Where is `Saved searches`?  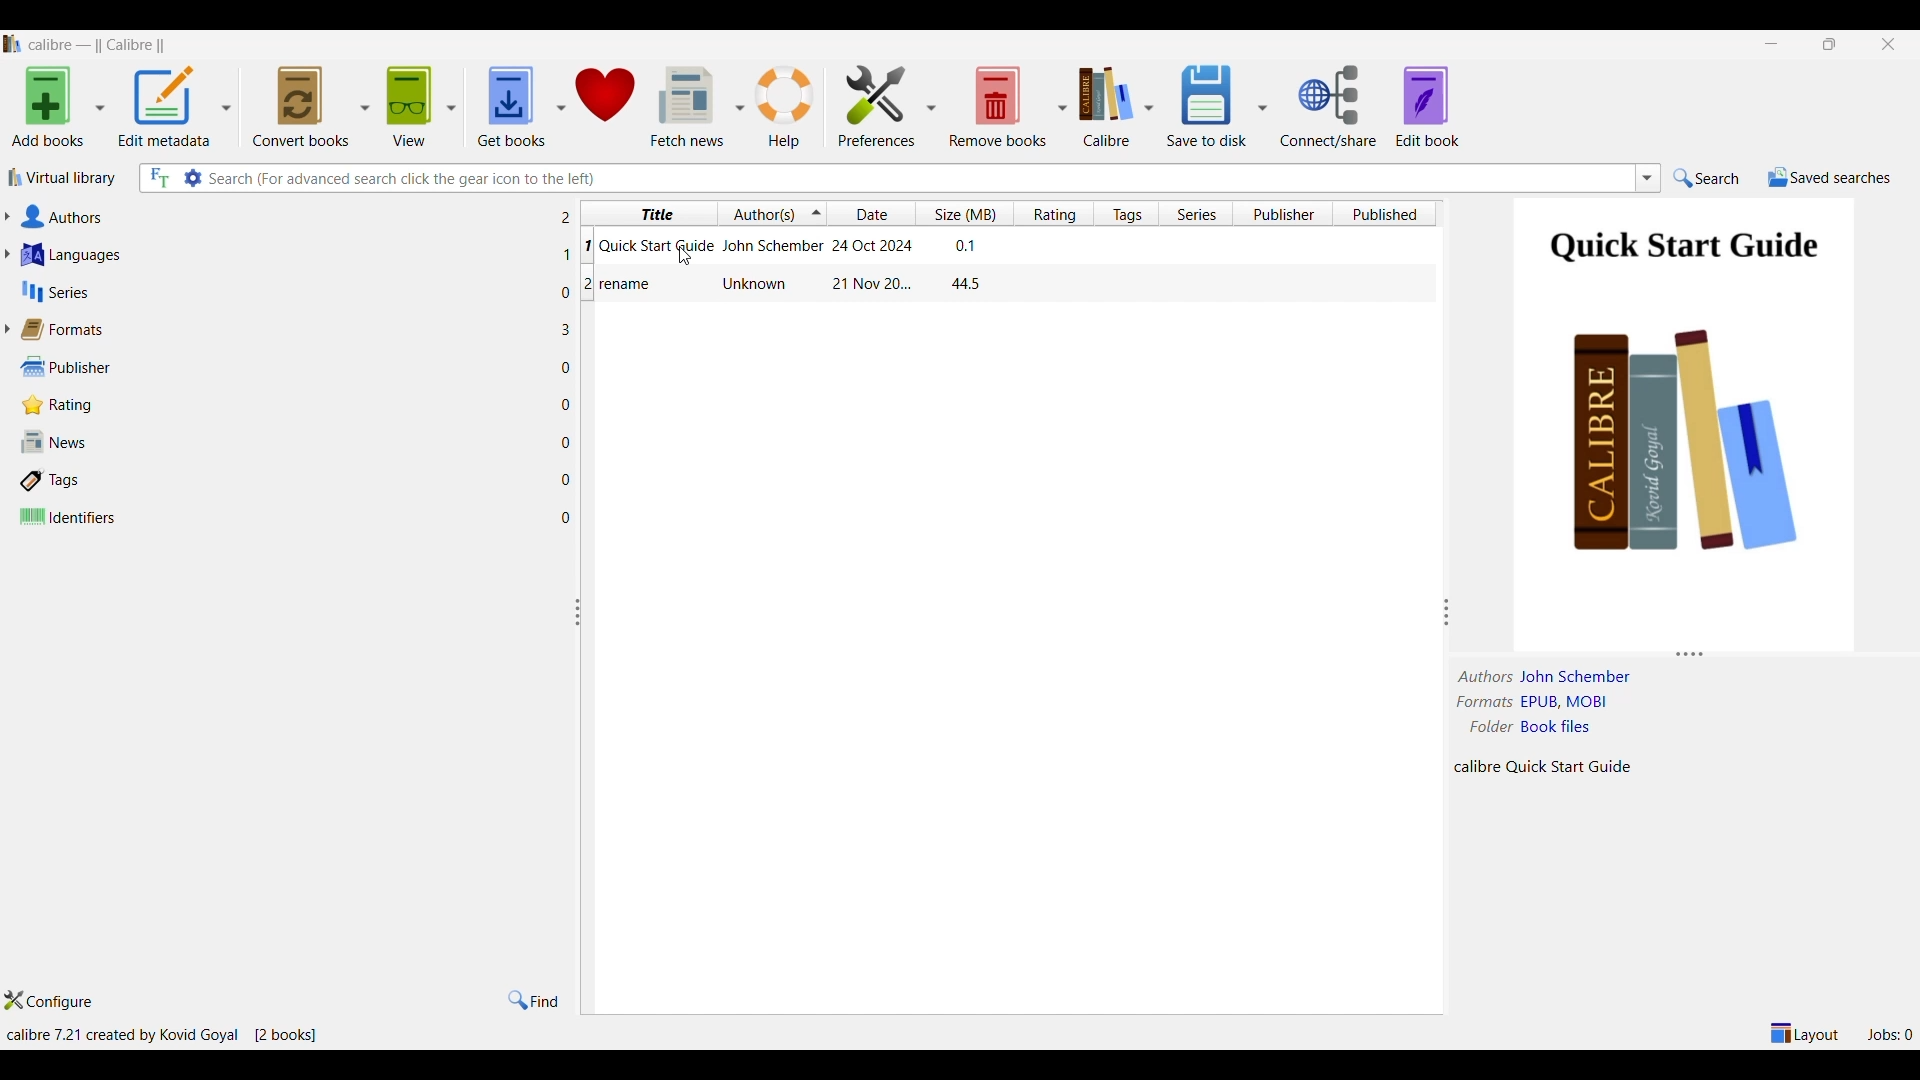
Saved searches is located at coordinates (1830, 178).